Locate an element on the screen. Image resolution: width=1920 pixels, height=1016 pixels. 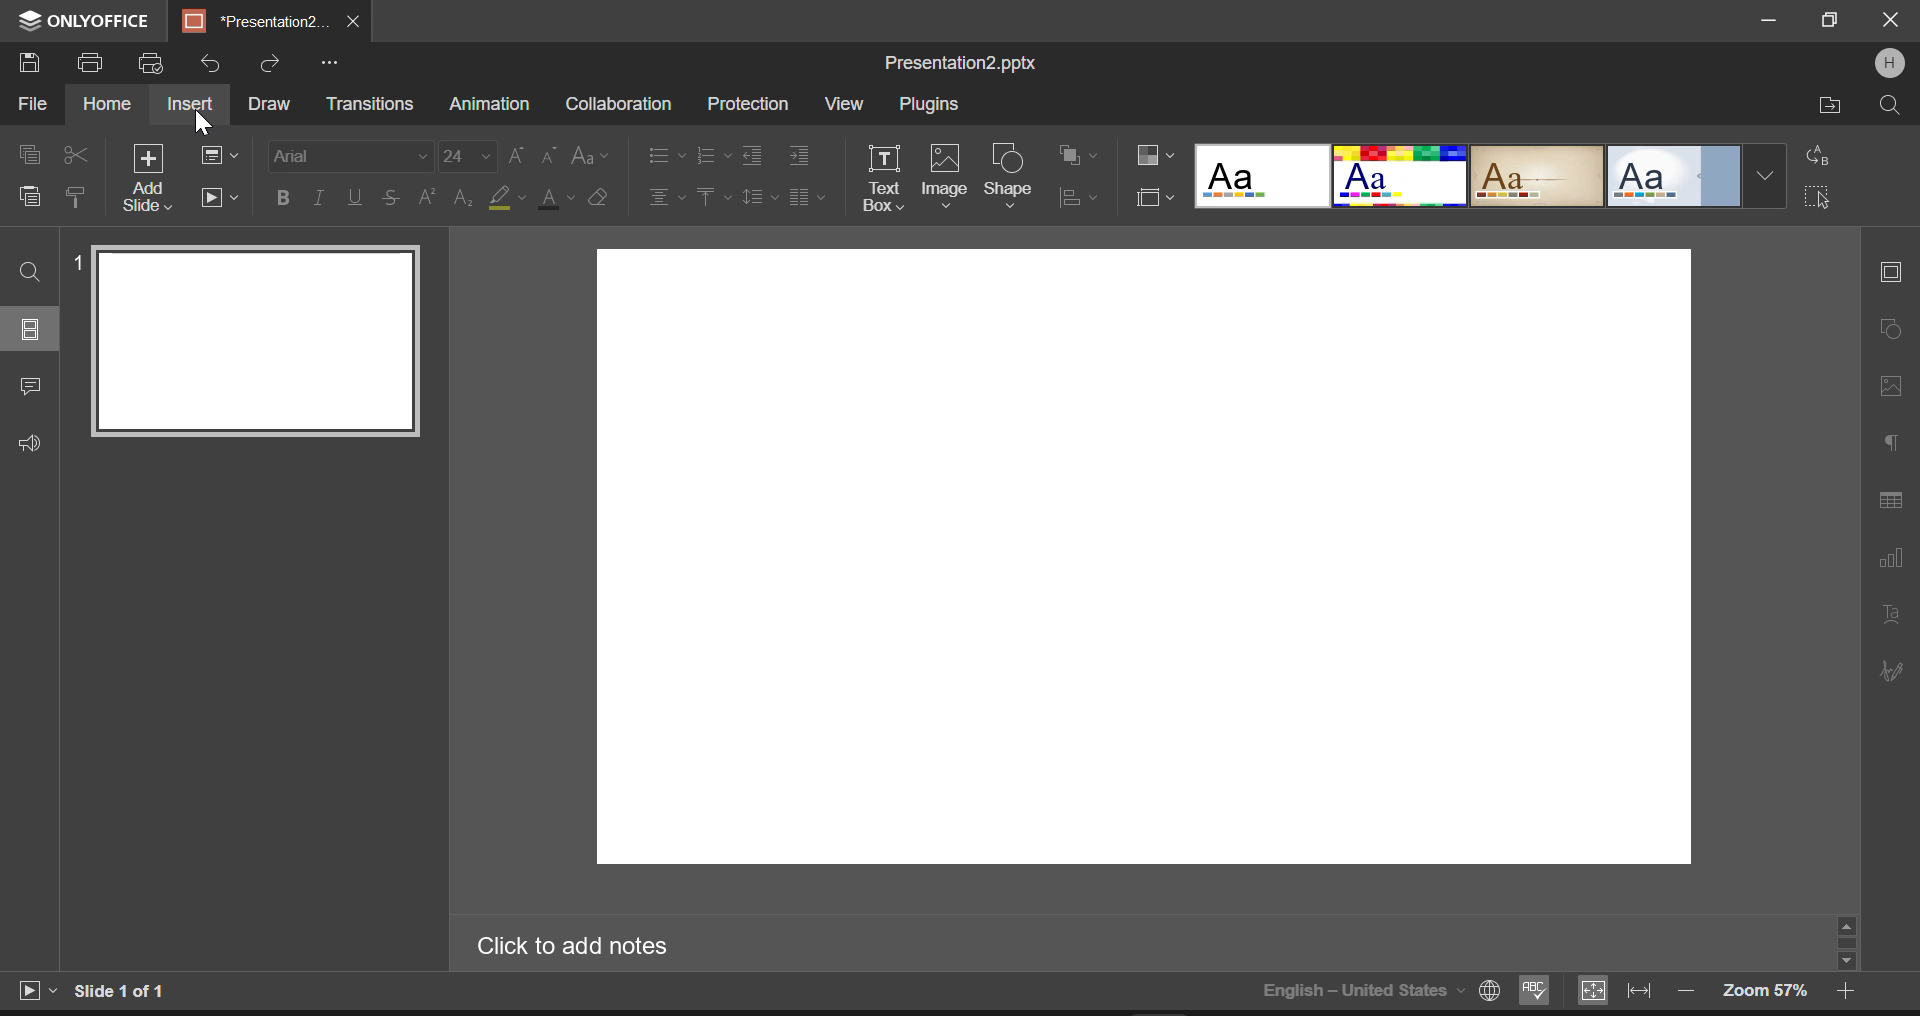
Slide 1 is located at coordinates (247, 340).